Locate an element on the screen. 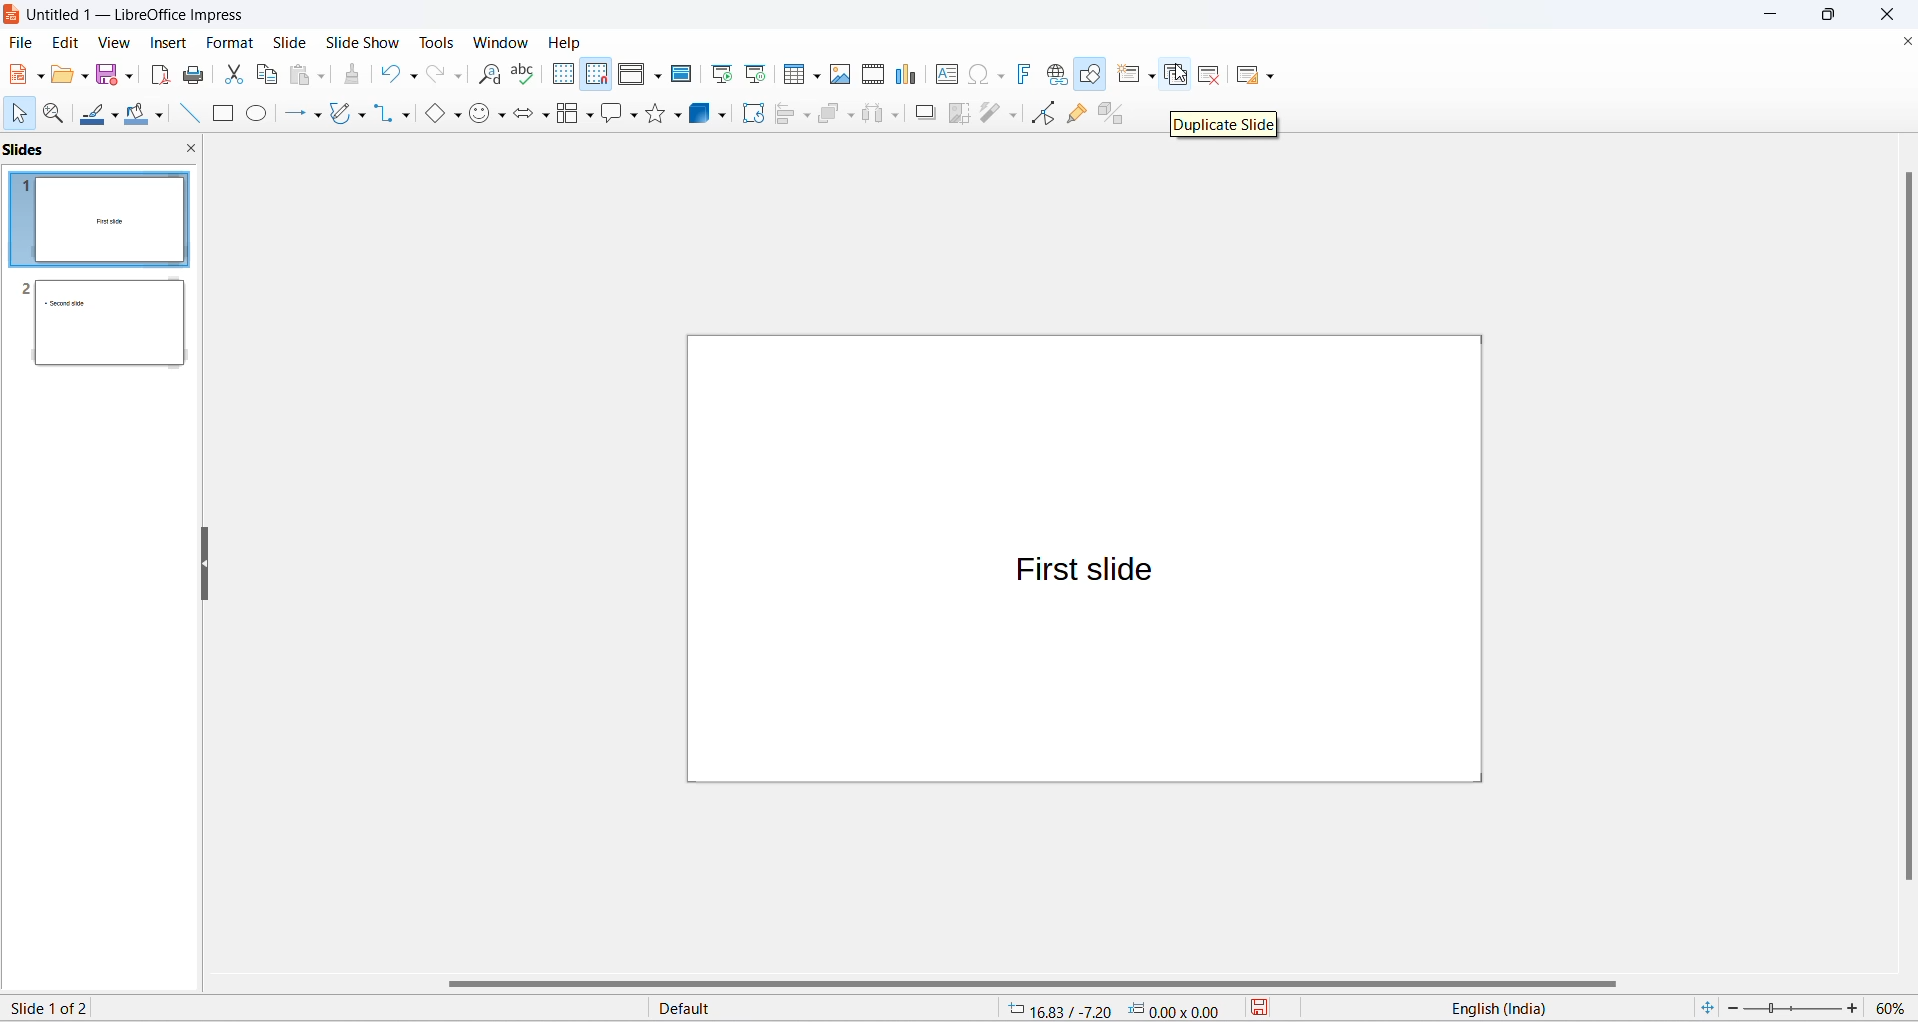 The width and height of the screenshot is (1918, 1022). undo is located at coordinates (385, 73).